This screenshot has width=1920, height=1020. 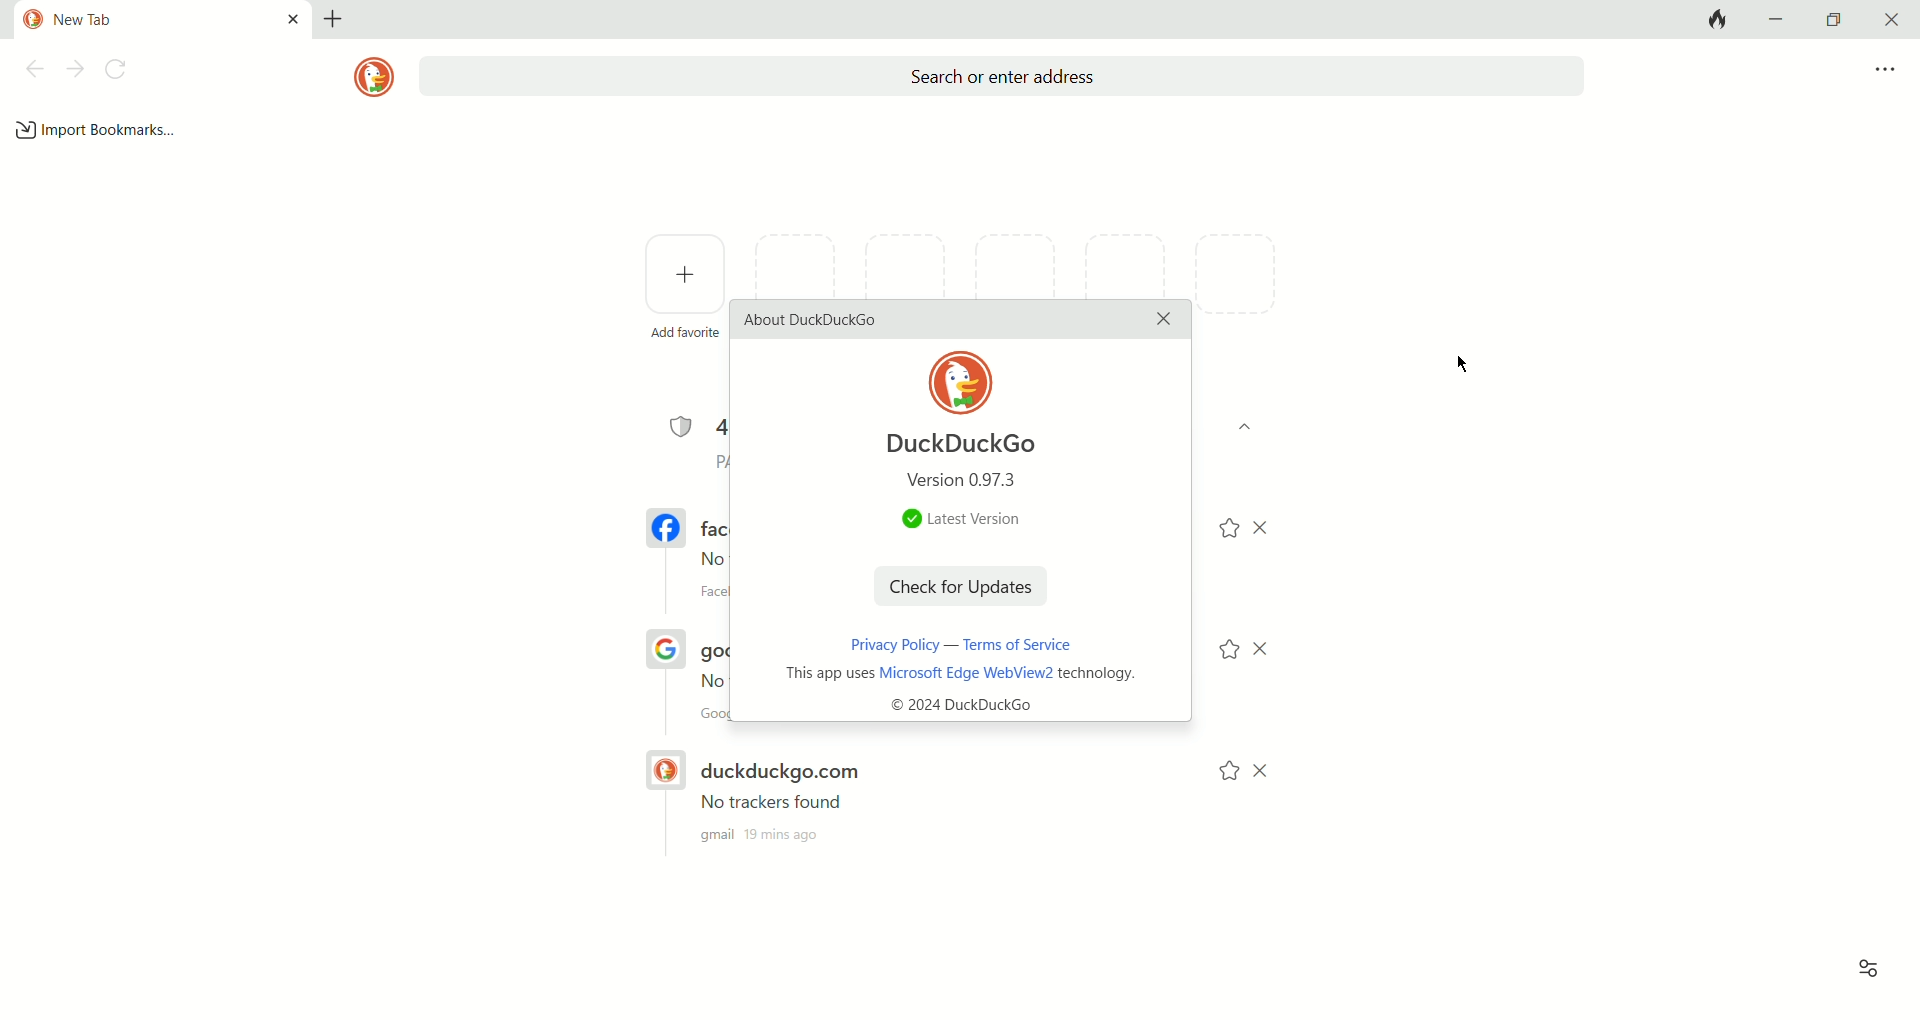 What do you see at coordinates (1226, 532) in the screenshot?
I see `add to favorites` at bounding box center [1226, 532].